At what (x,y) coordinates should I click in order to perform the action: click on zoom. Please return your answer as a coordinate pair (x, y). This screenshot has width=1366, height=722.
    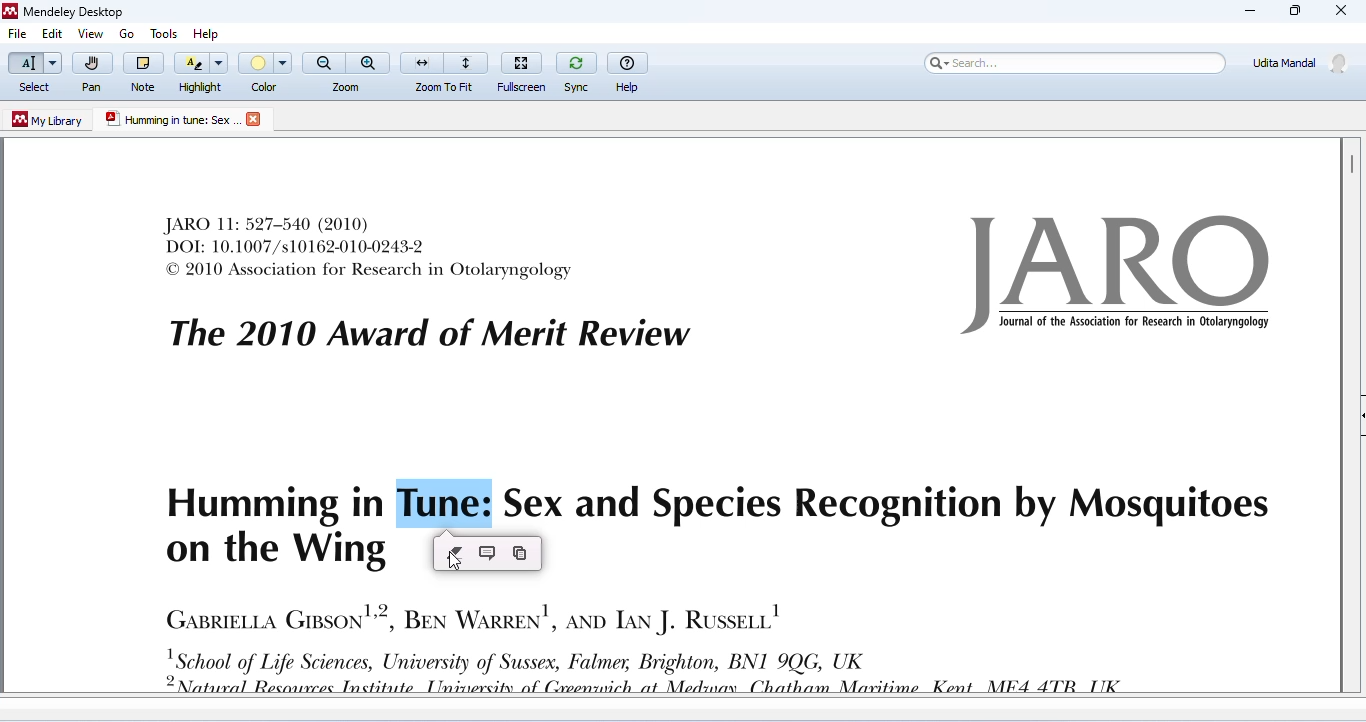
    Looking at the image, I should click on (347, 71).